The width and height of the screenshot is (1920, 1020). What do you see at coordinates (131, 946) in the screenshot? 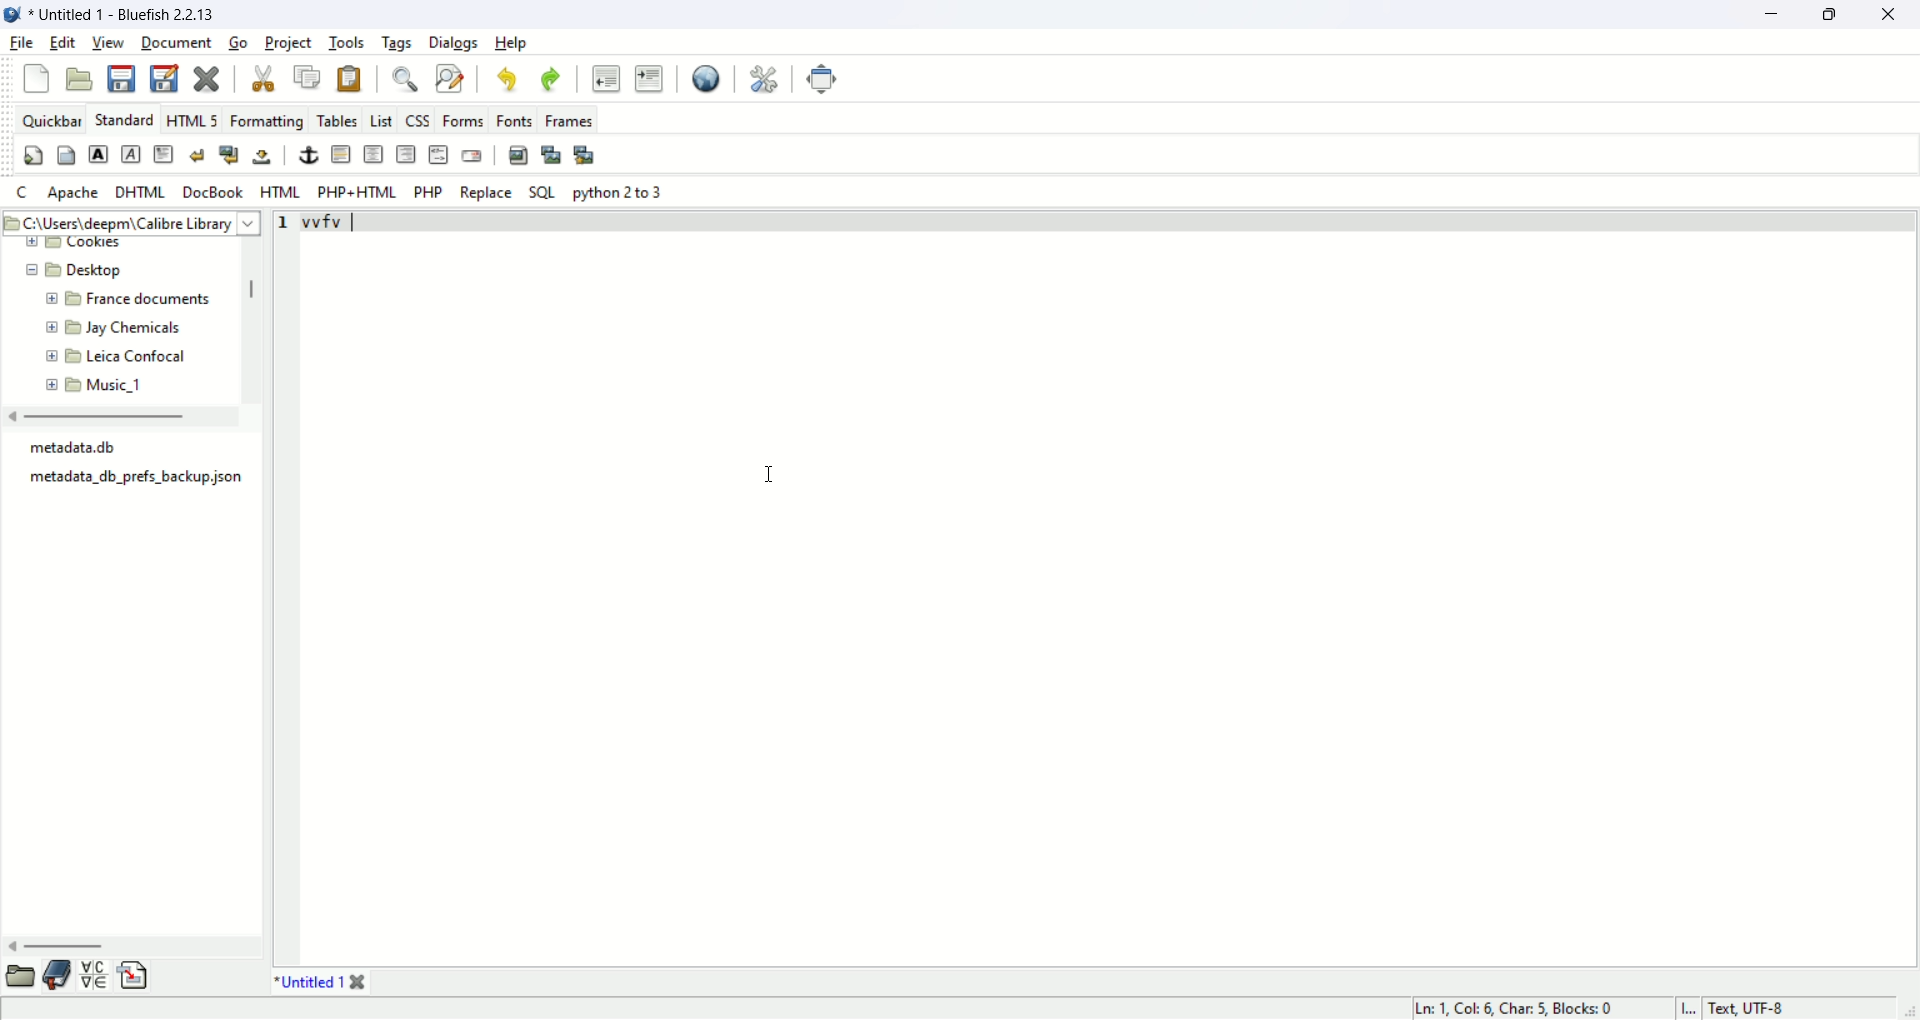
I see `scroll bar` at bounding box center [131, 946].